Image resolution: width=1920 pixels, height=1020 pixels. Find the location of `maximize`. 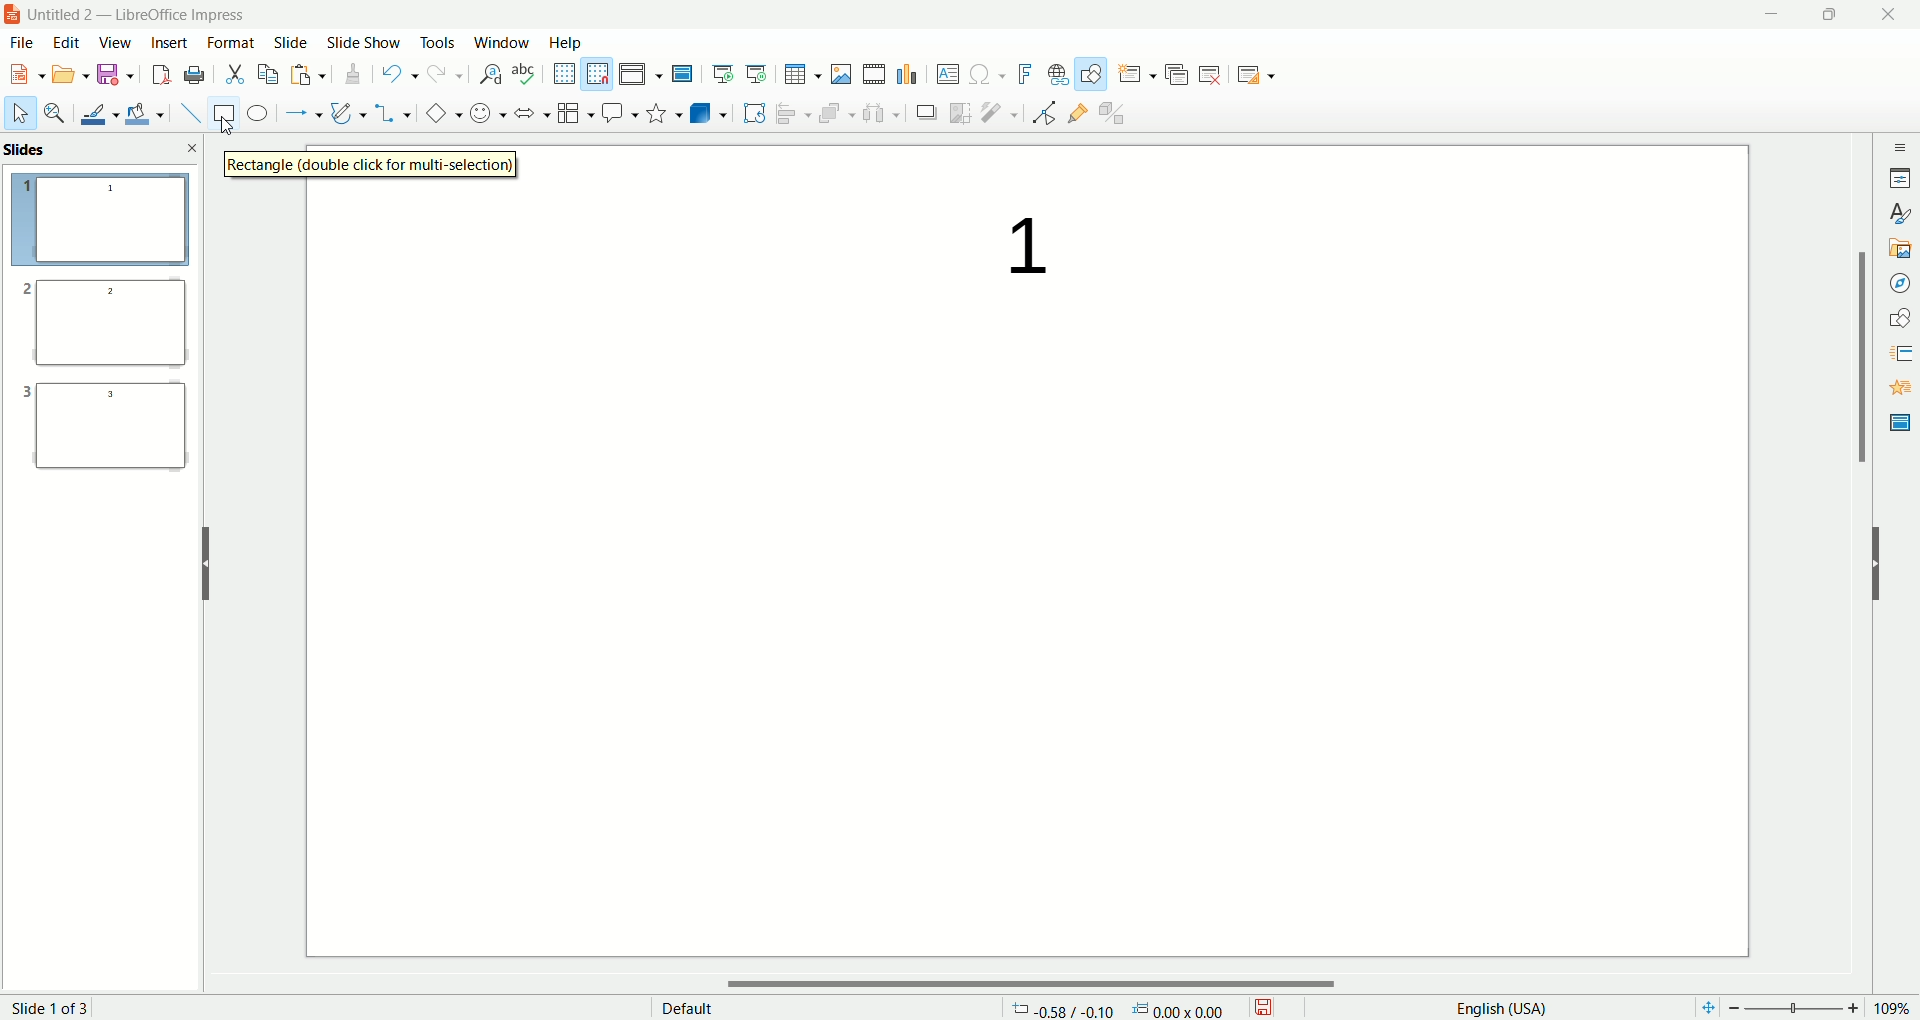

maximize is located at coordinates (1828, 17).